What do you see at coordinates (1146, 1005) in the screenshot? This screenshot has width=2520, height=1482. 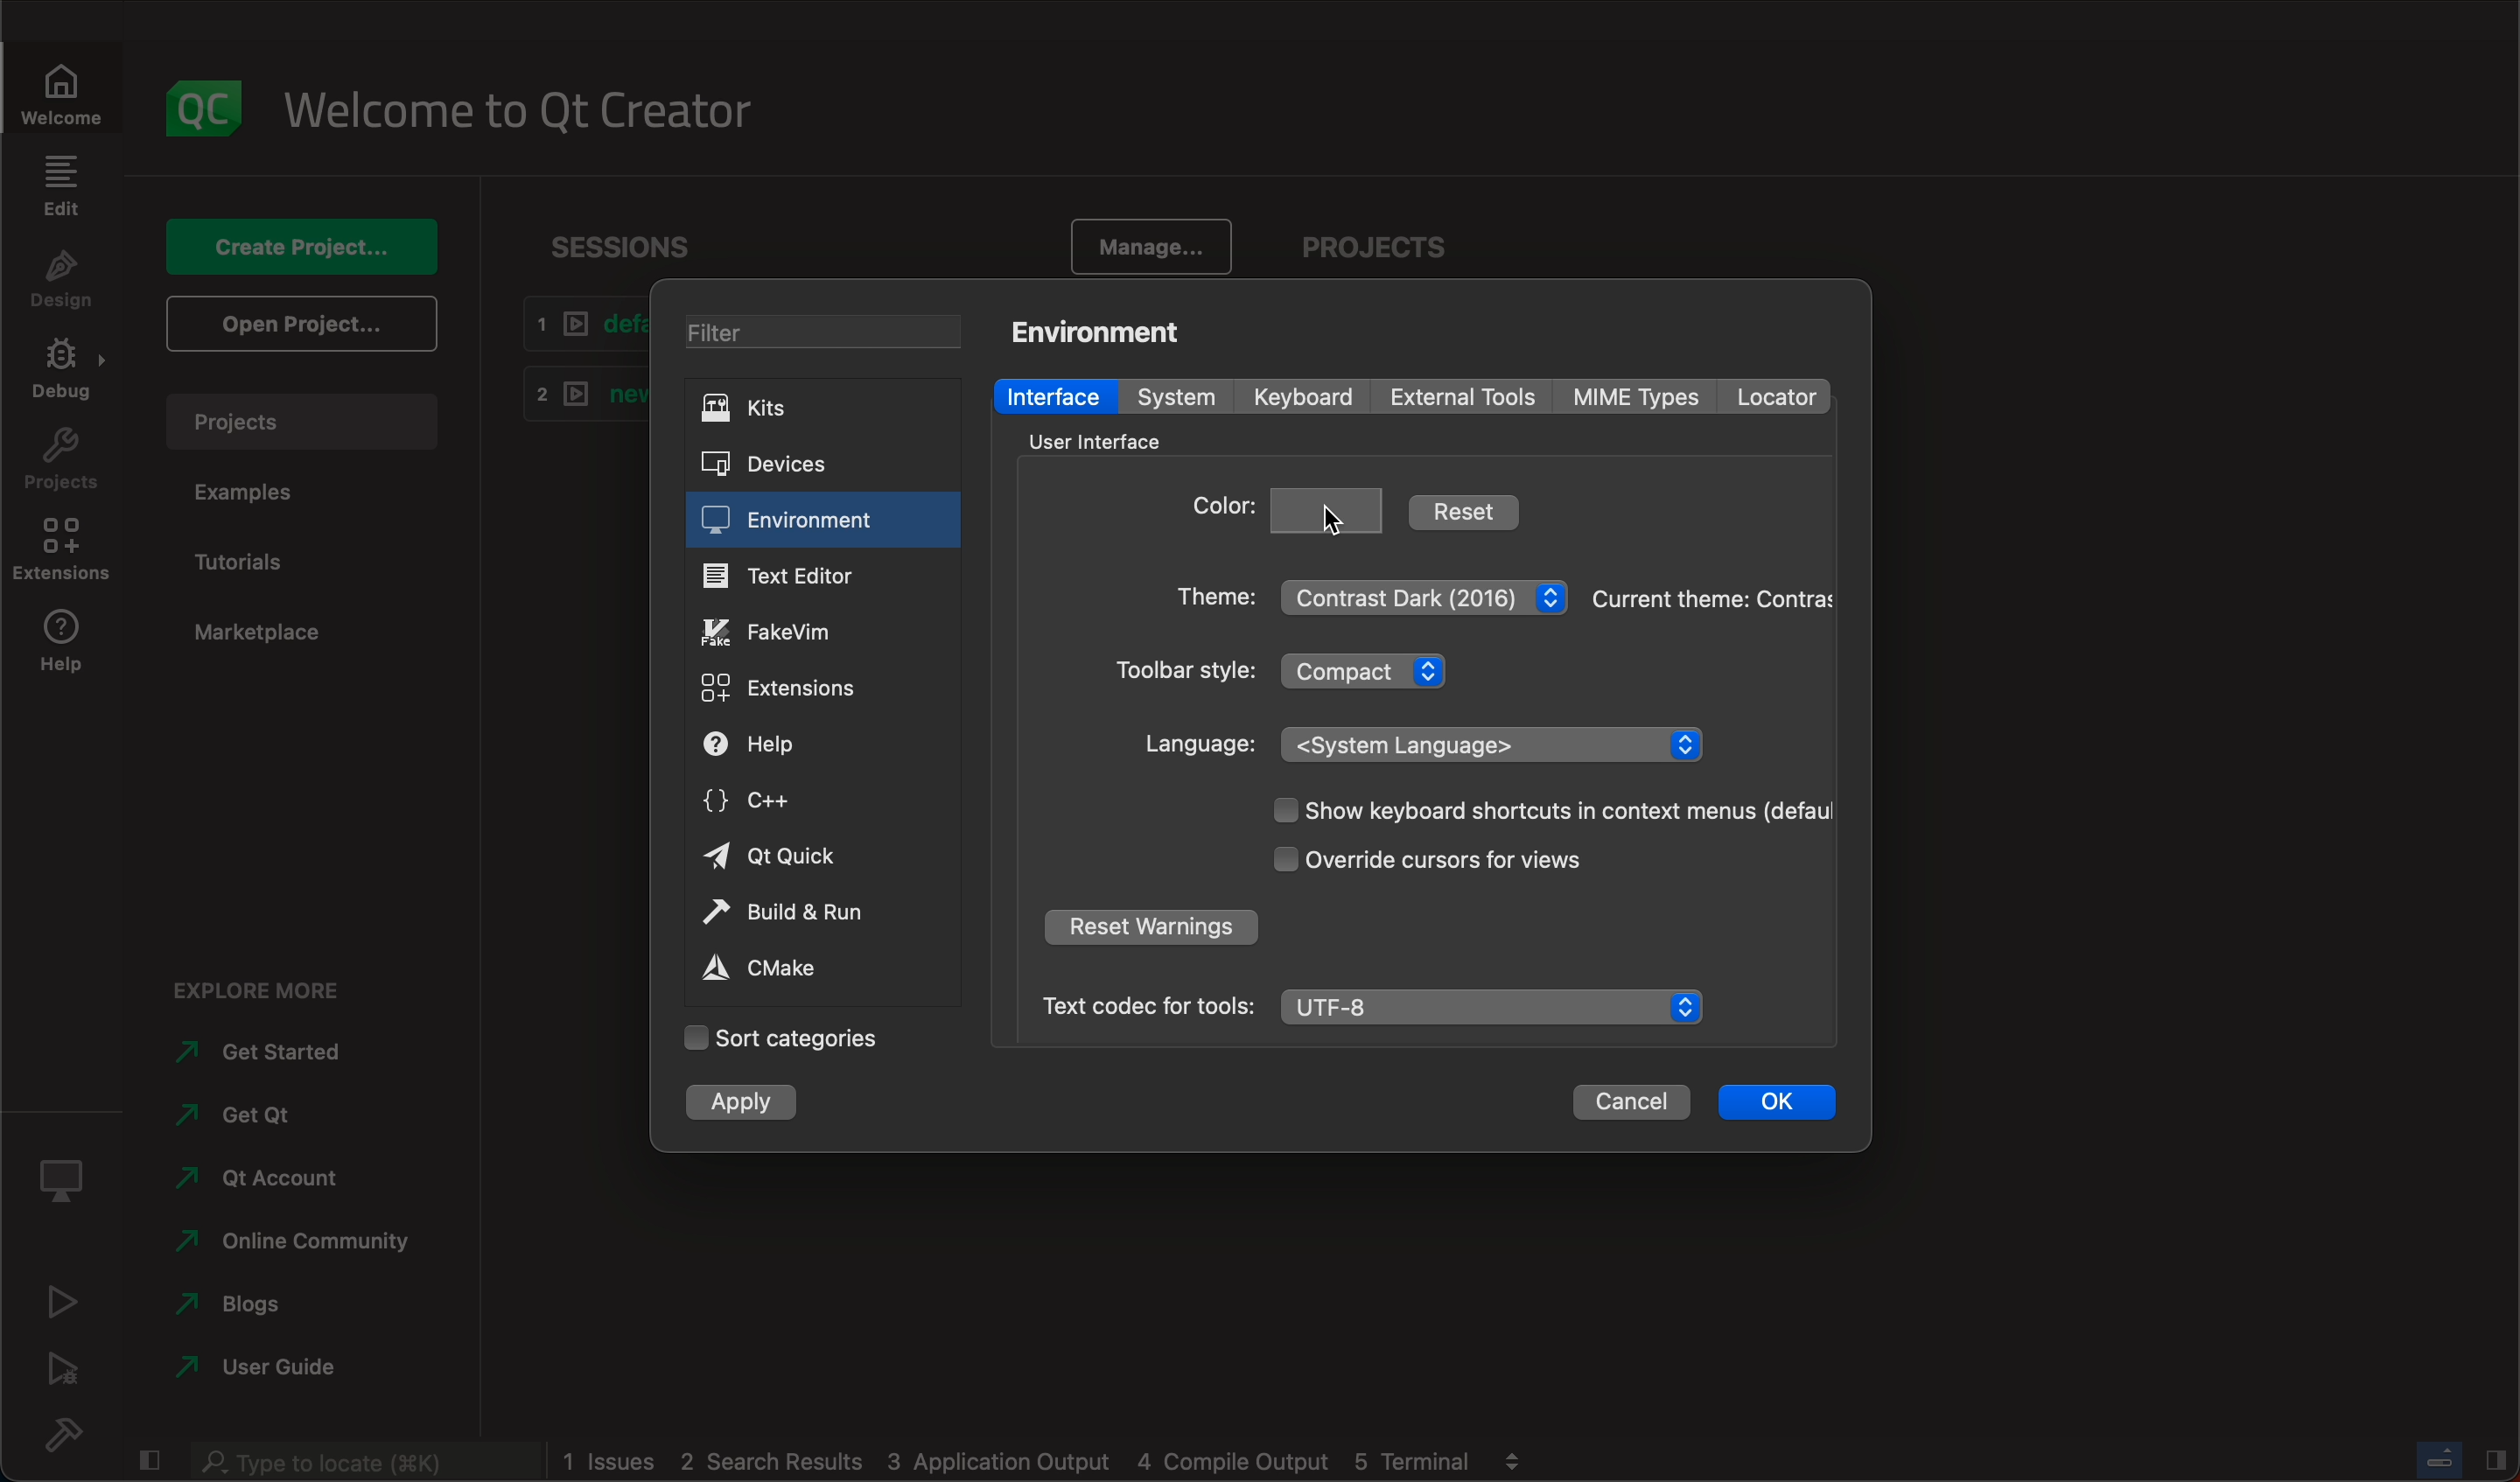 I see `text code` at bounding box center [1146, 1005].